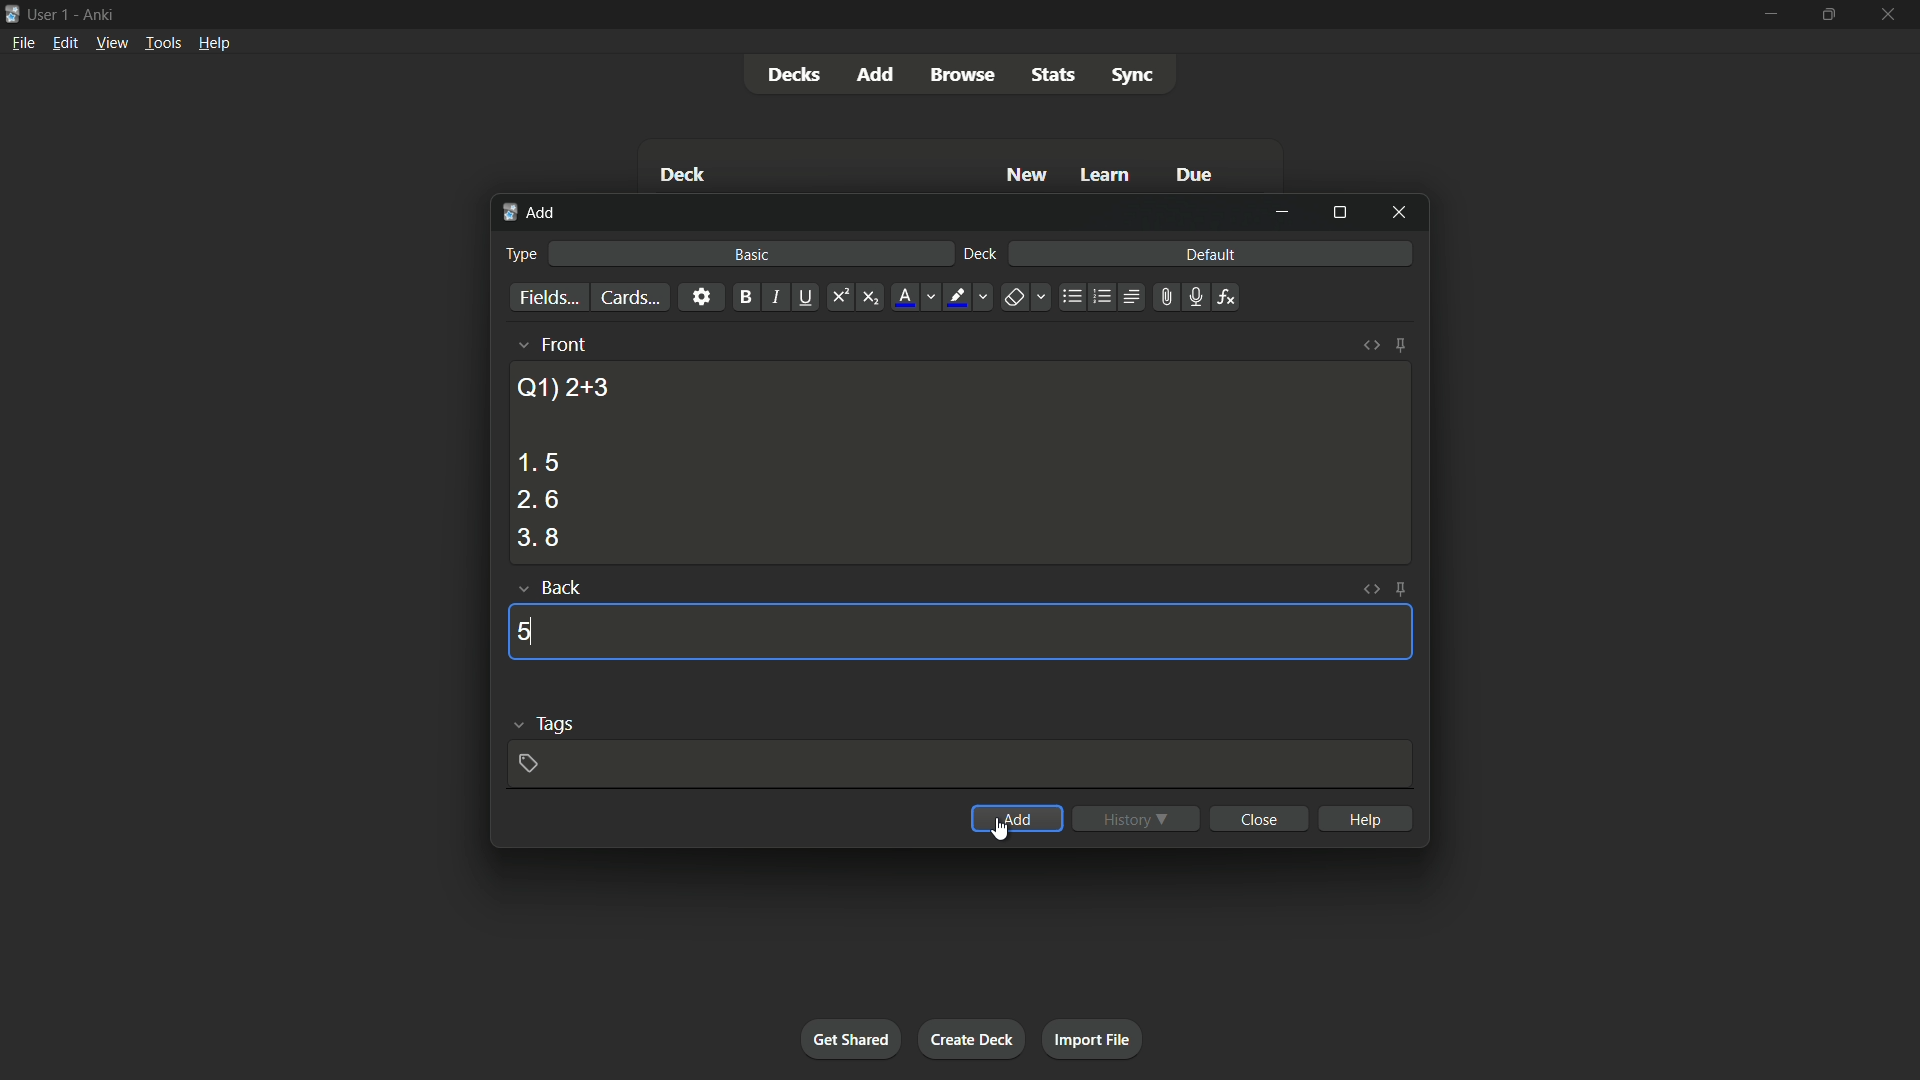 The width and height of the screenshot is (1920, 1080). I want to click on add, so click(879, 73).